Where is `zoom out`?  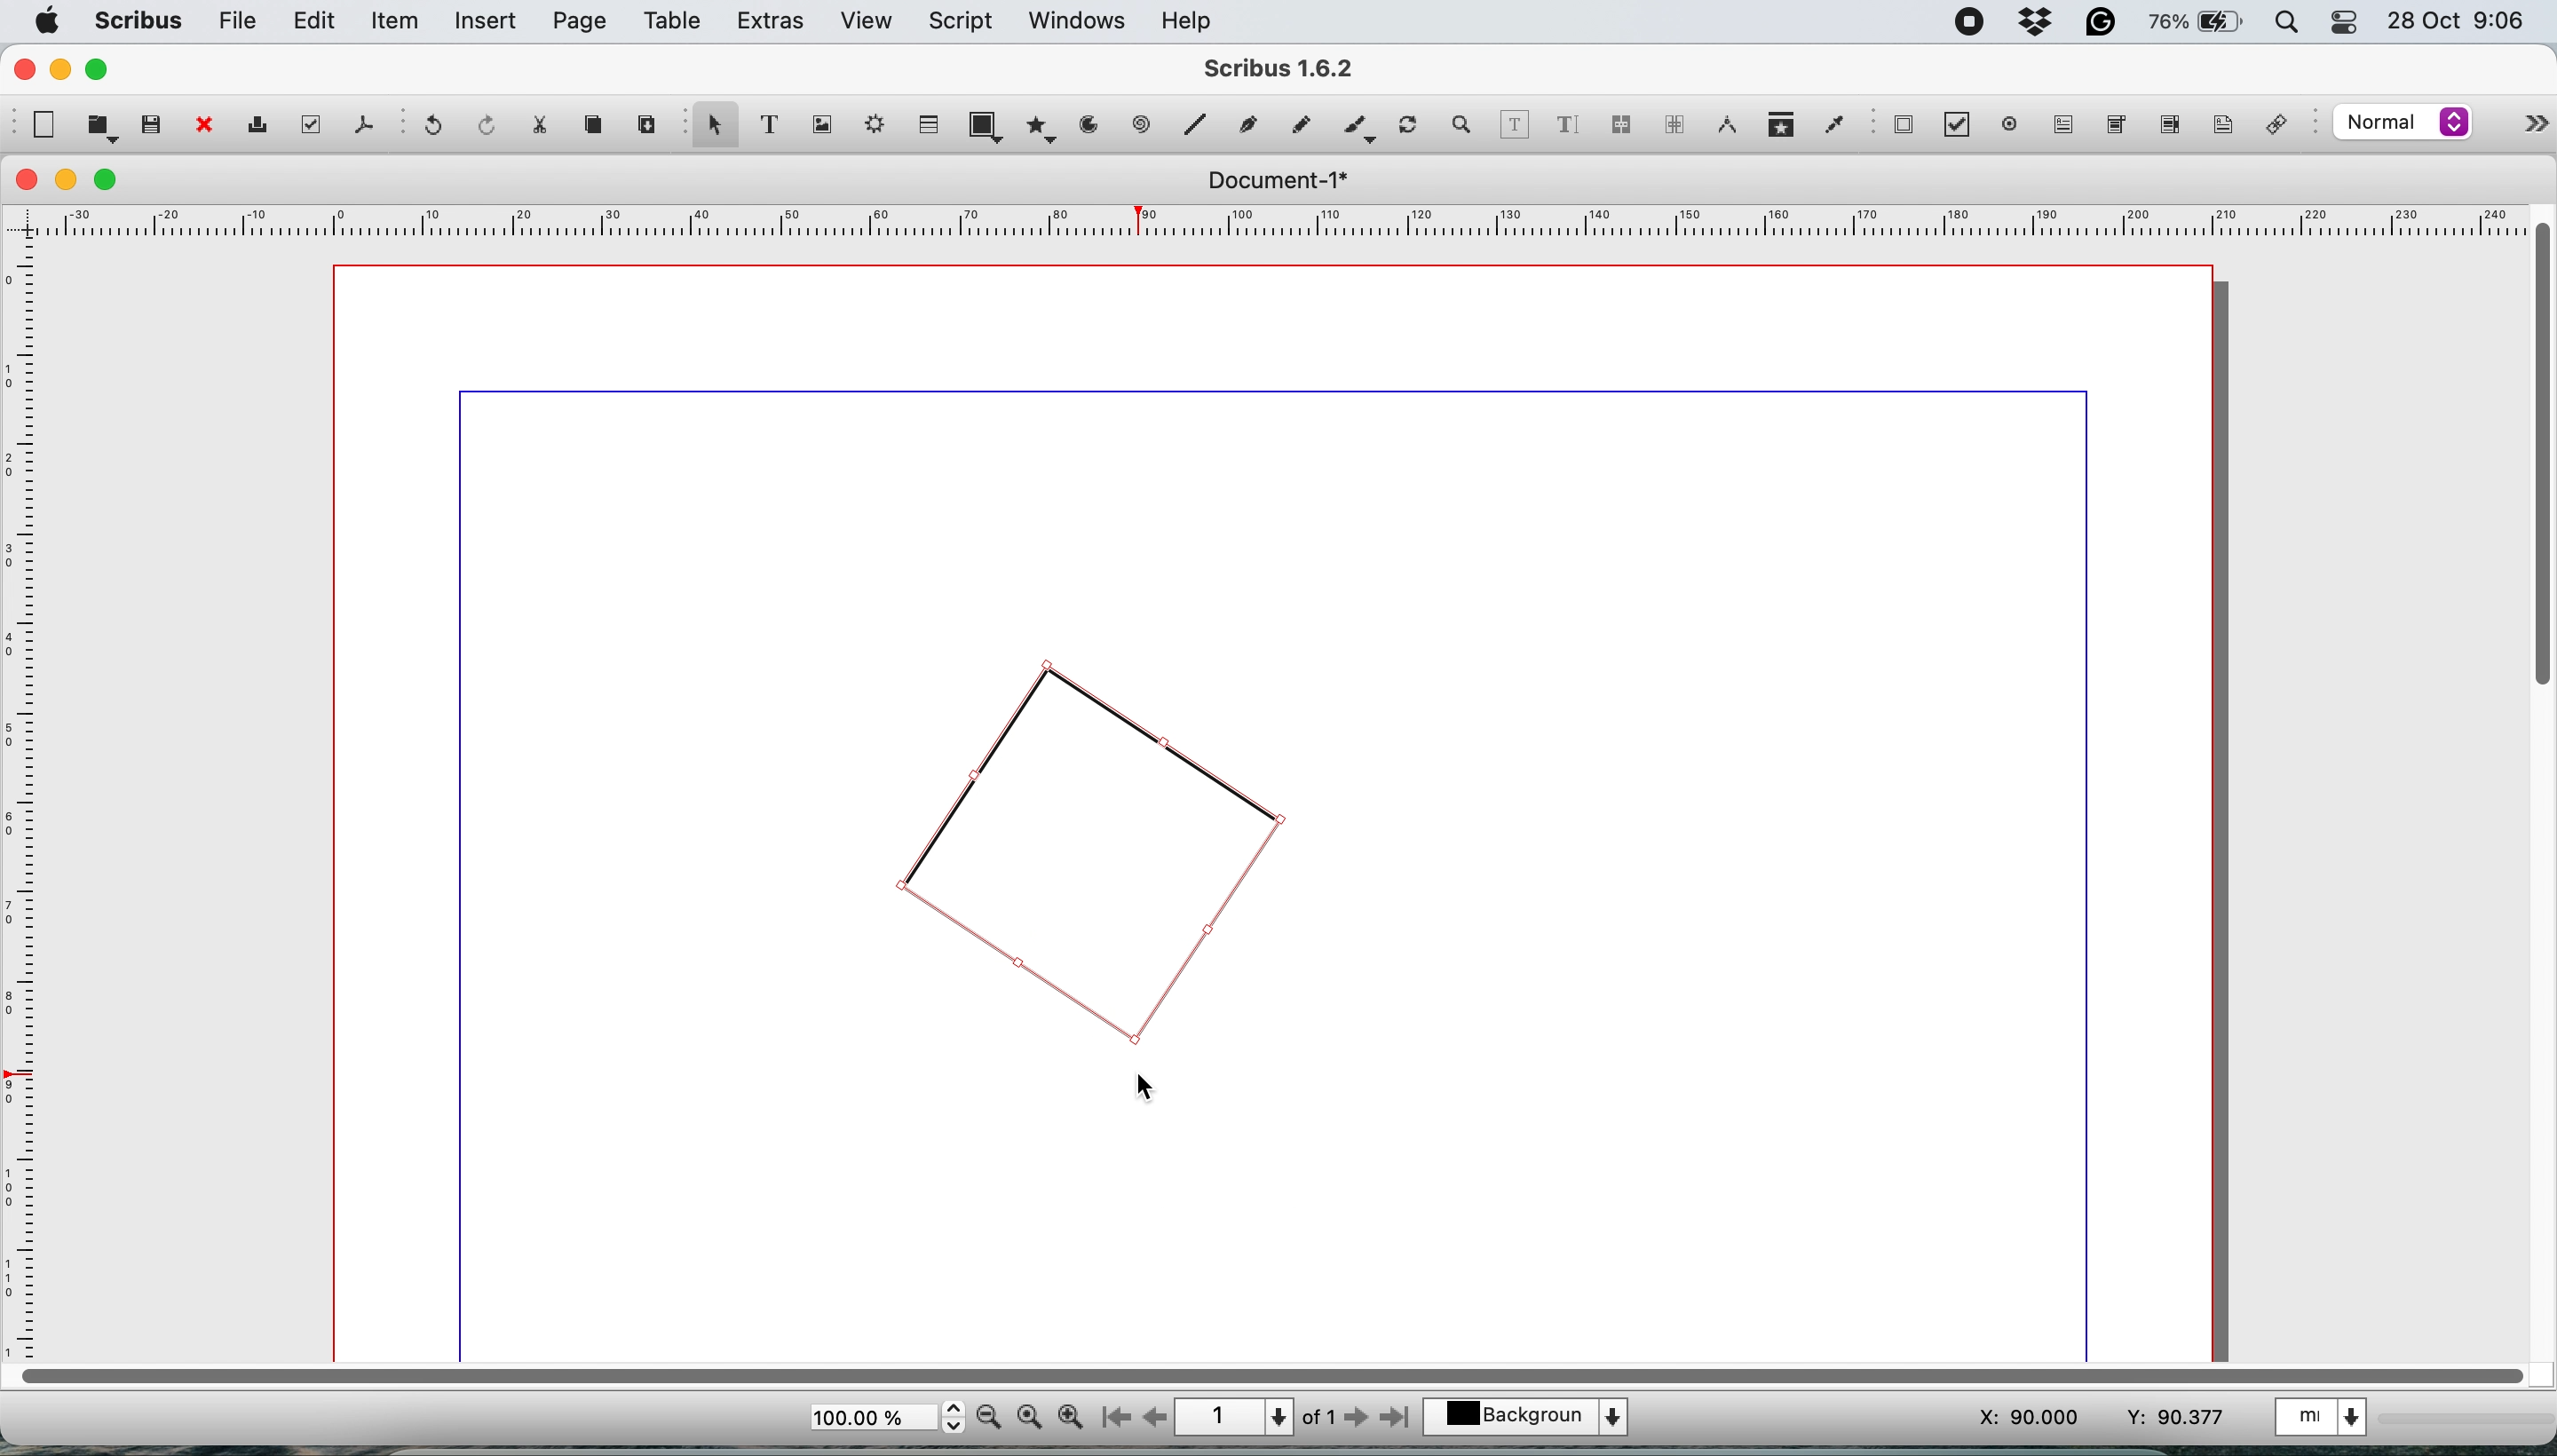
zoom out is located at coordinates (989, 1419).